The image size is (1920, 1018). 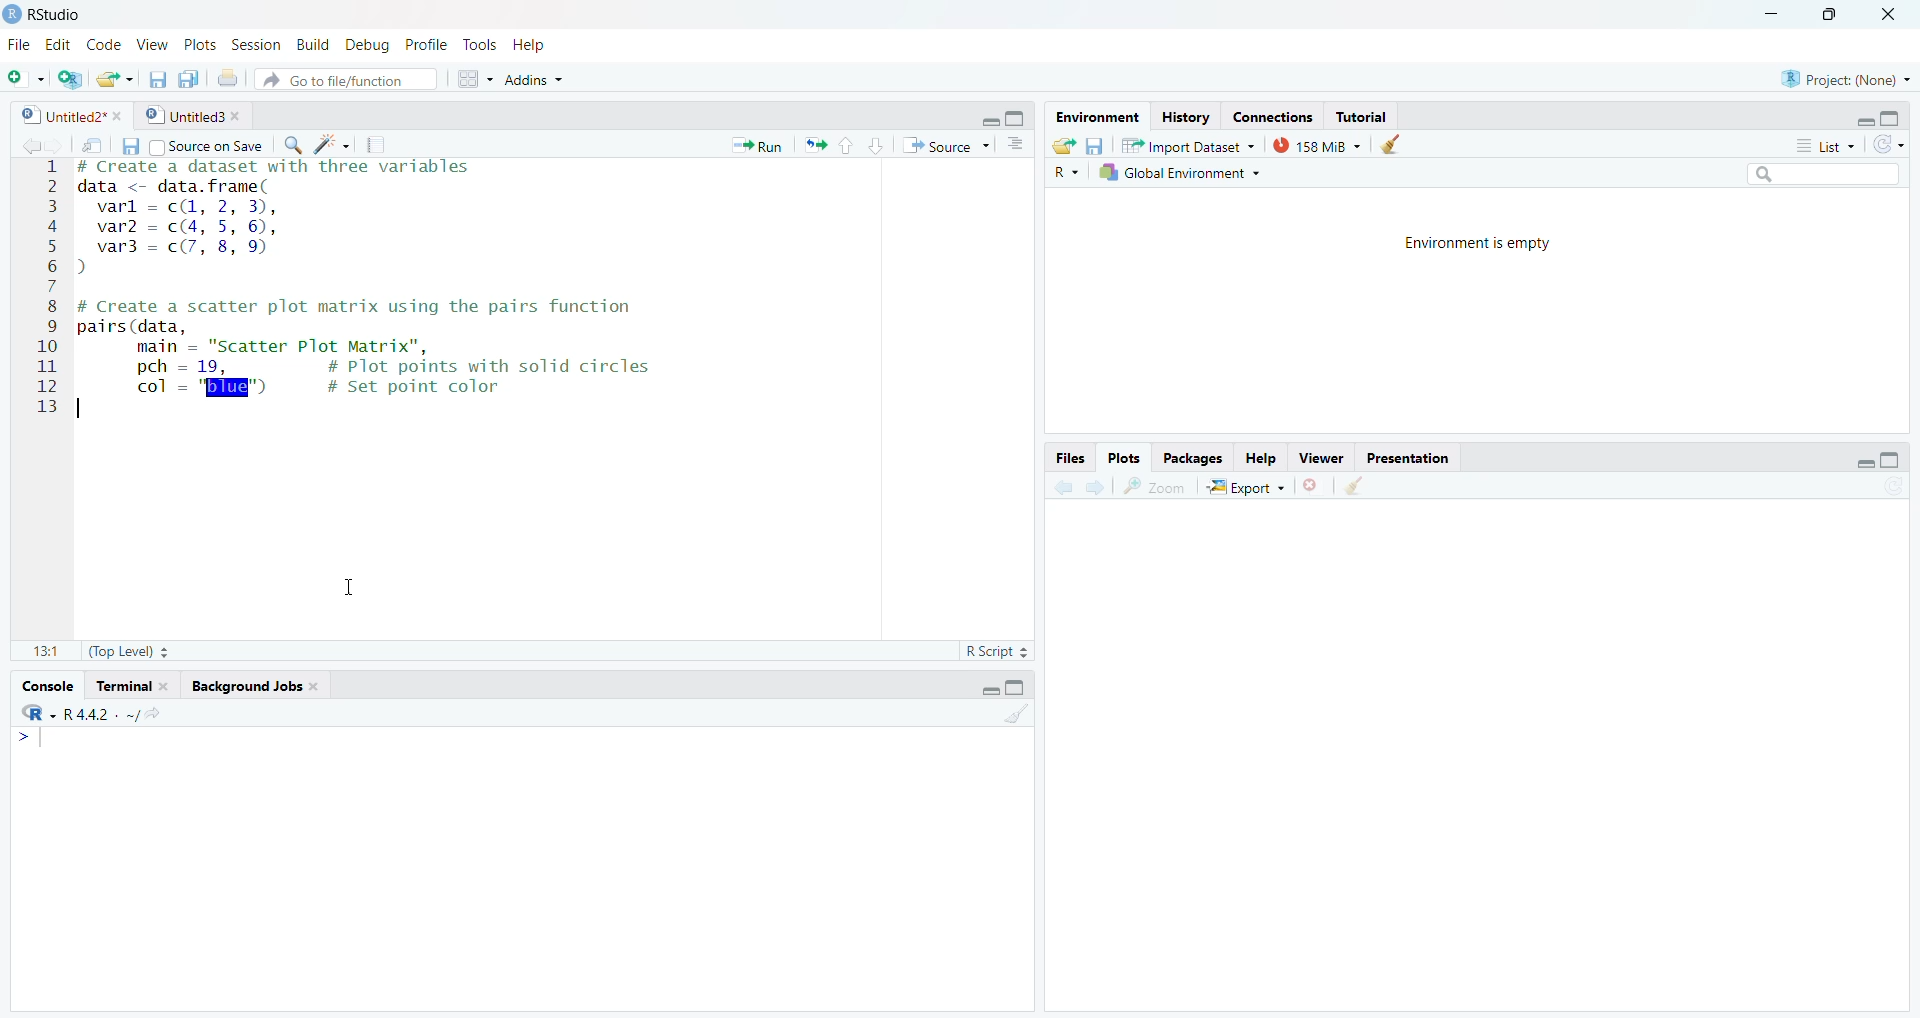 What do you see at coordinates (1063, 144) in the screenshot?
I see `Load workspace` at bounding box center [1063, 144].